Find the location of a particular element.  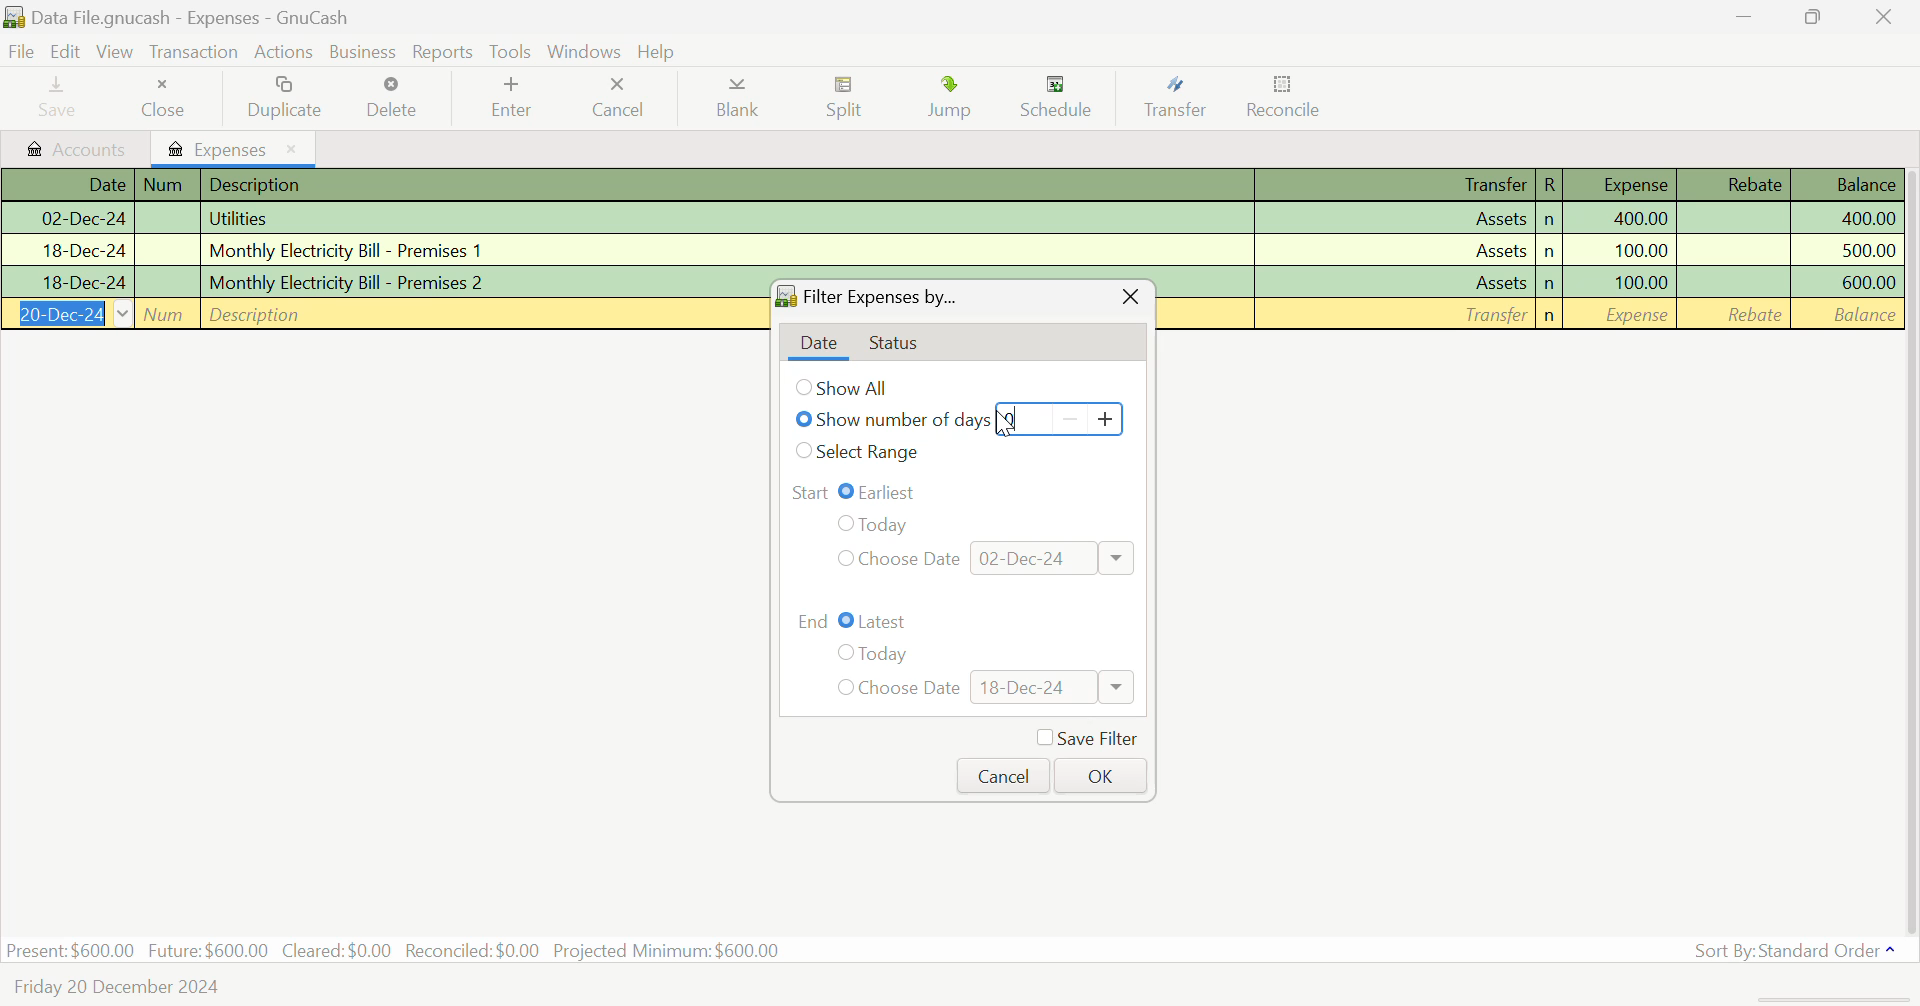

Actions is located at coordinates (286, 51).